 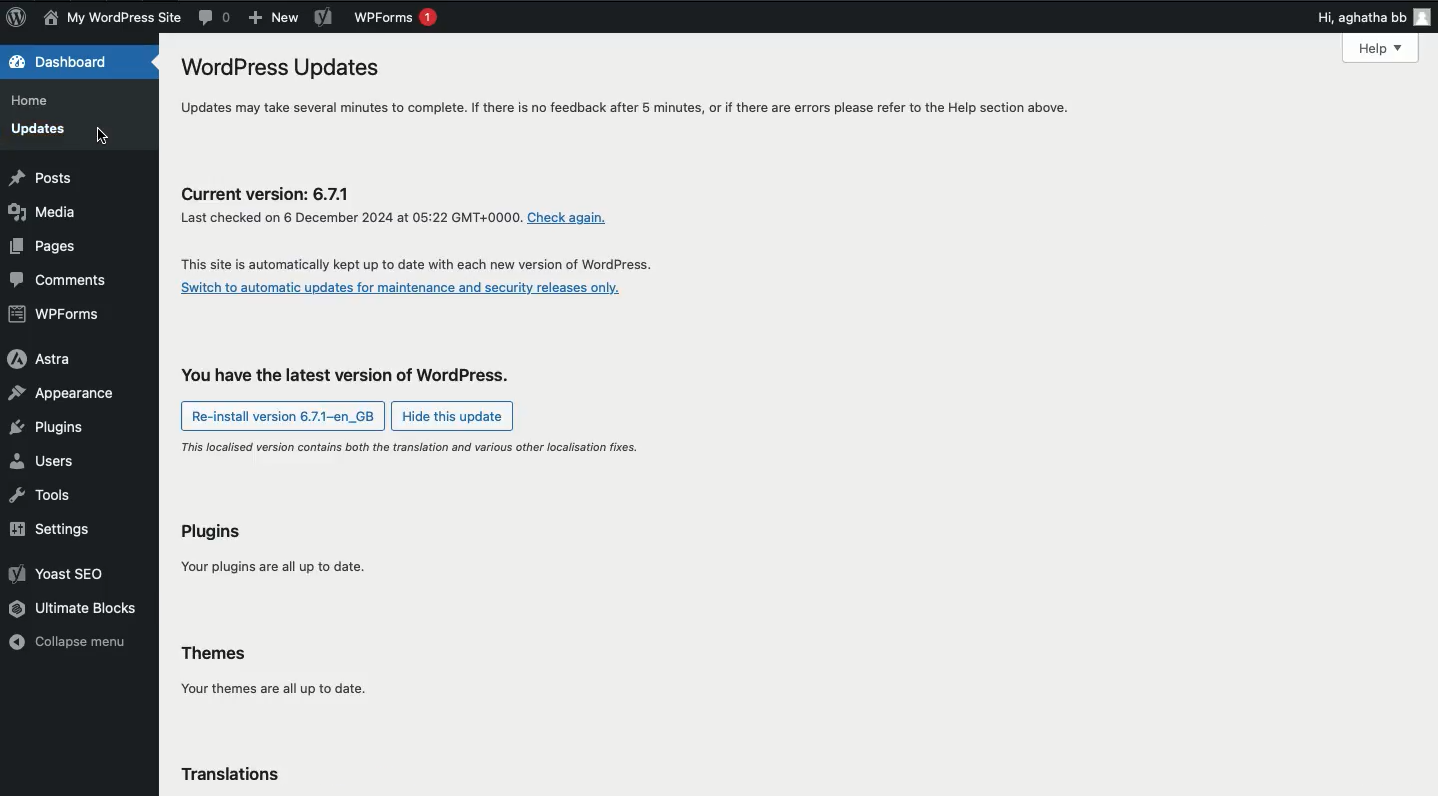 What do you see at coordinates (412, 444) in the screenshot?
I see `Text` at bounding box center [412, 444].